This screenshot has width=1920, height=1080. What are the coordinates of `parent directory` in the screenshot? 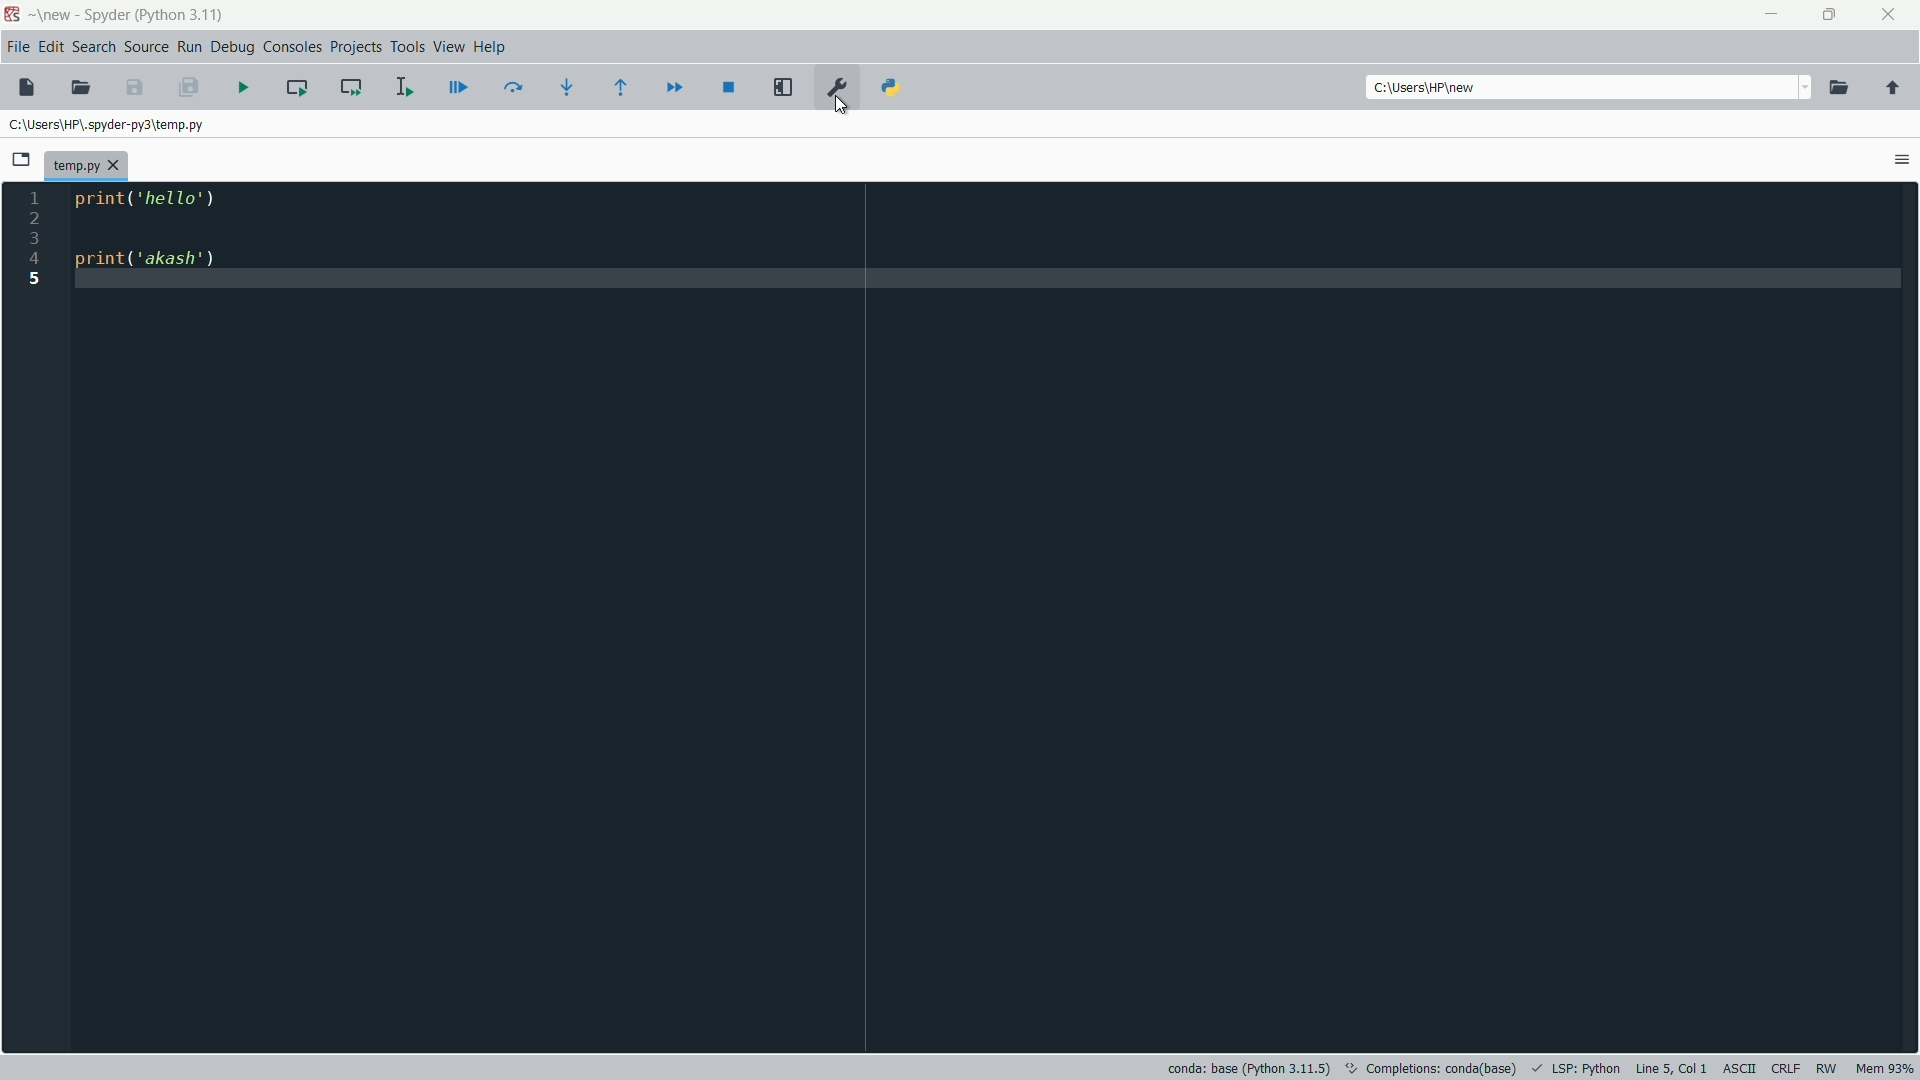 It's located at (1892, 89).